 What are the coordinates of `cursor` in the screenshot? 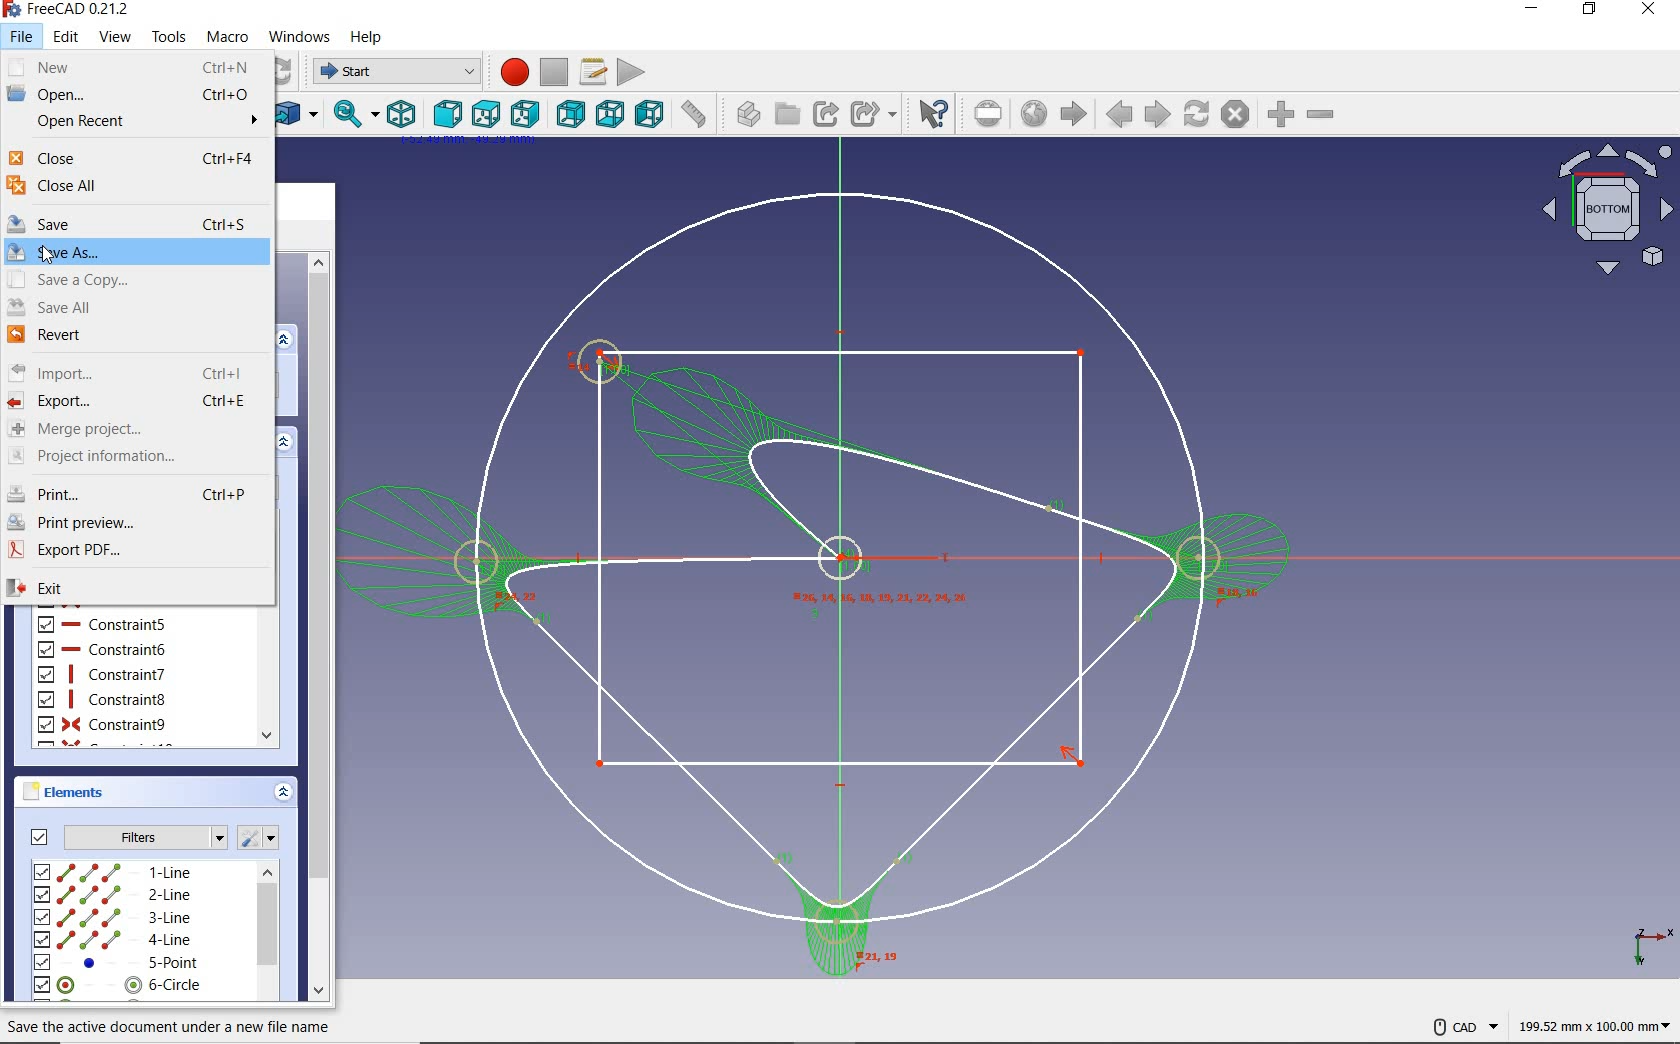 It's located at (49, 254).